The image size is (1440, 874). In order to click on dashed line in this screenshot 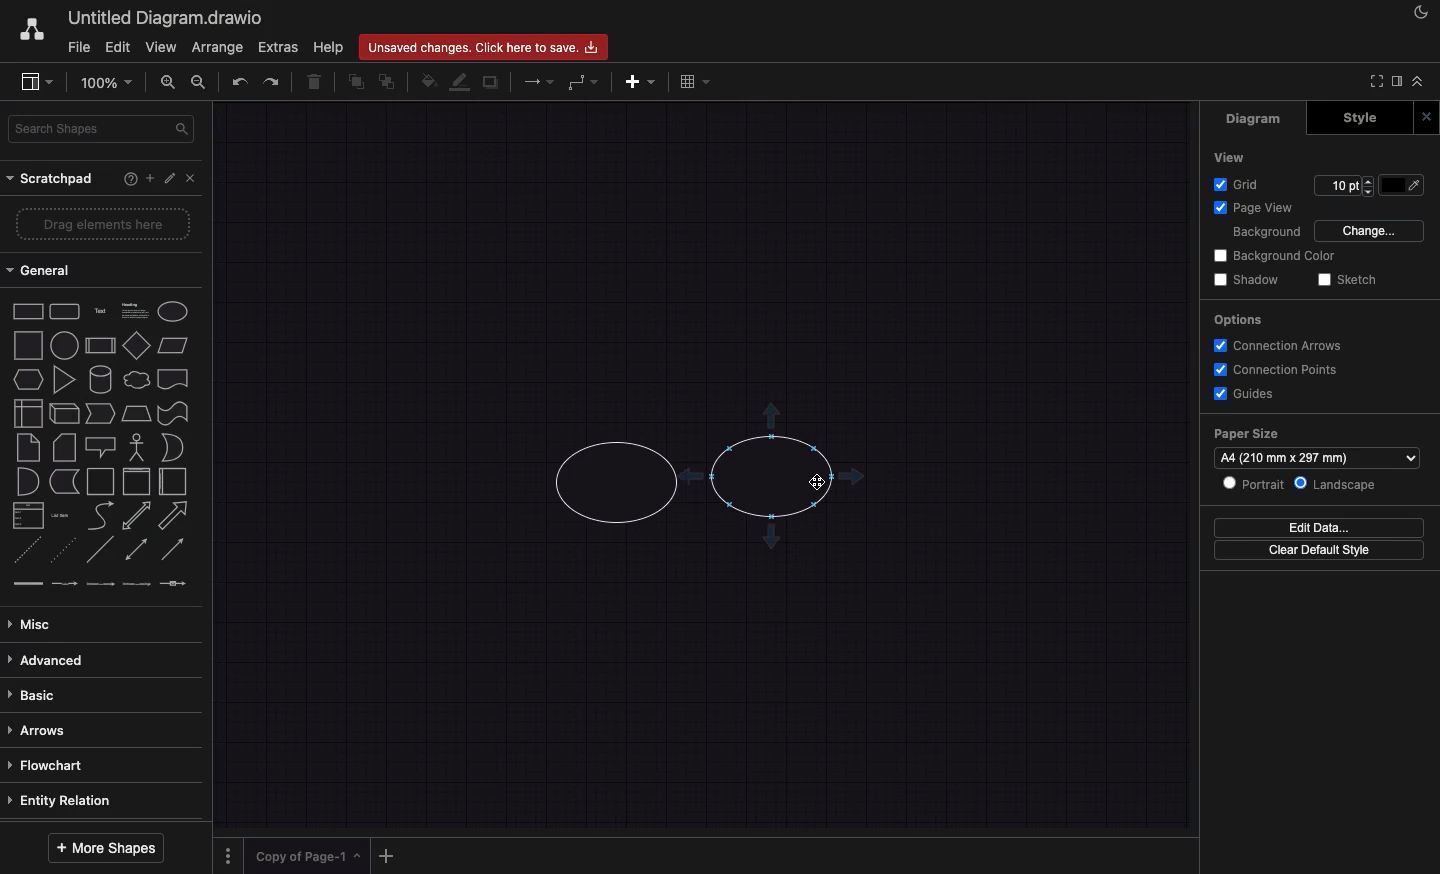, I will do `click(23, 548)`.